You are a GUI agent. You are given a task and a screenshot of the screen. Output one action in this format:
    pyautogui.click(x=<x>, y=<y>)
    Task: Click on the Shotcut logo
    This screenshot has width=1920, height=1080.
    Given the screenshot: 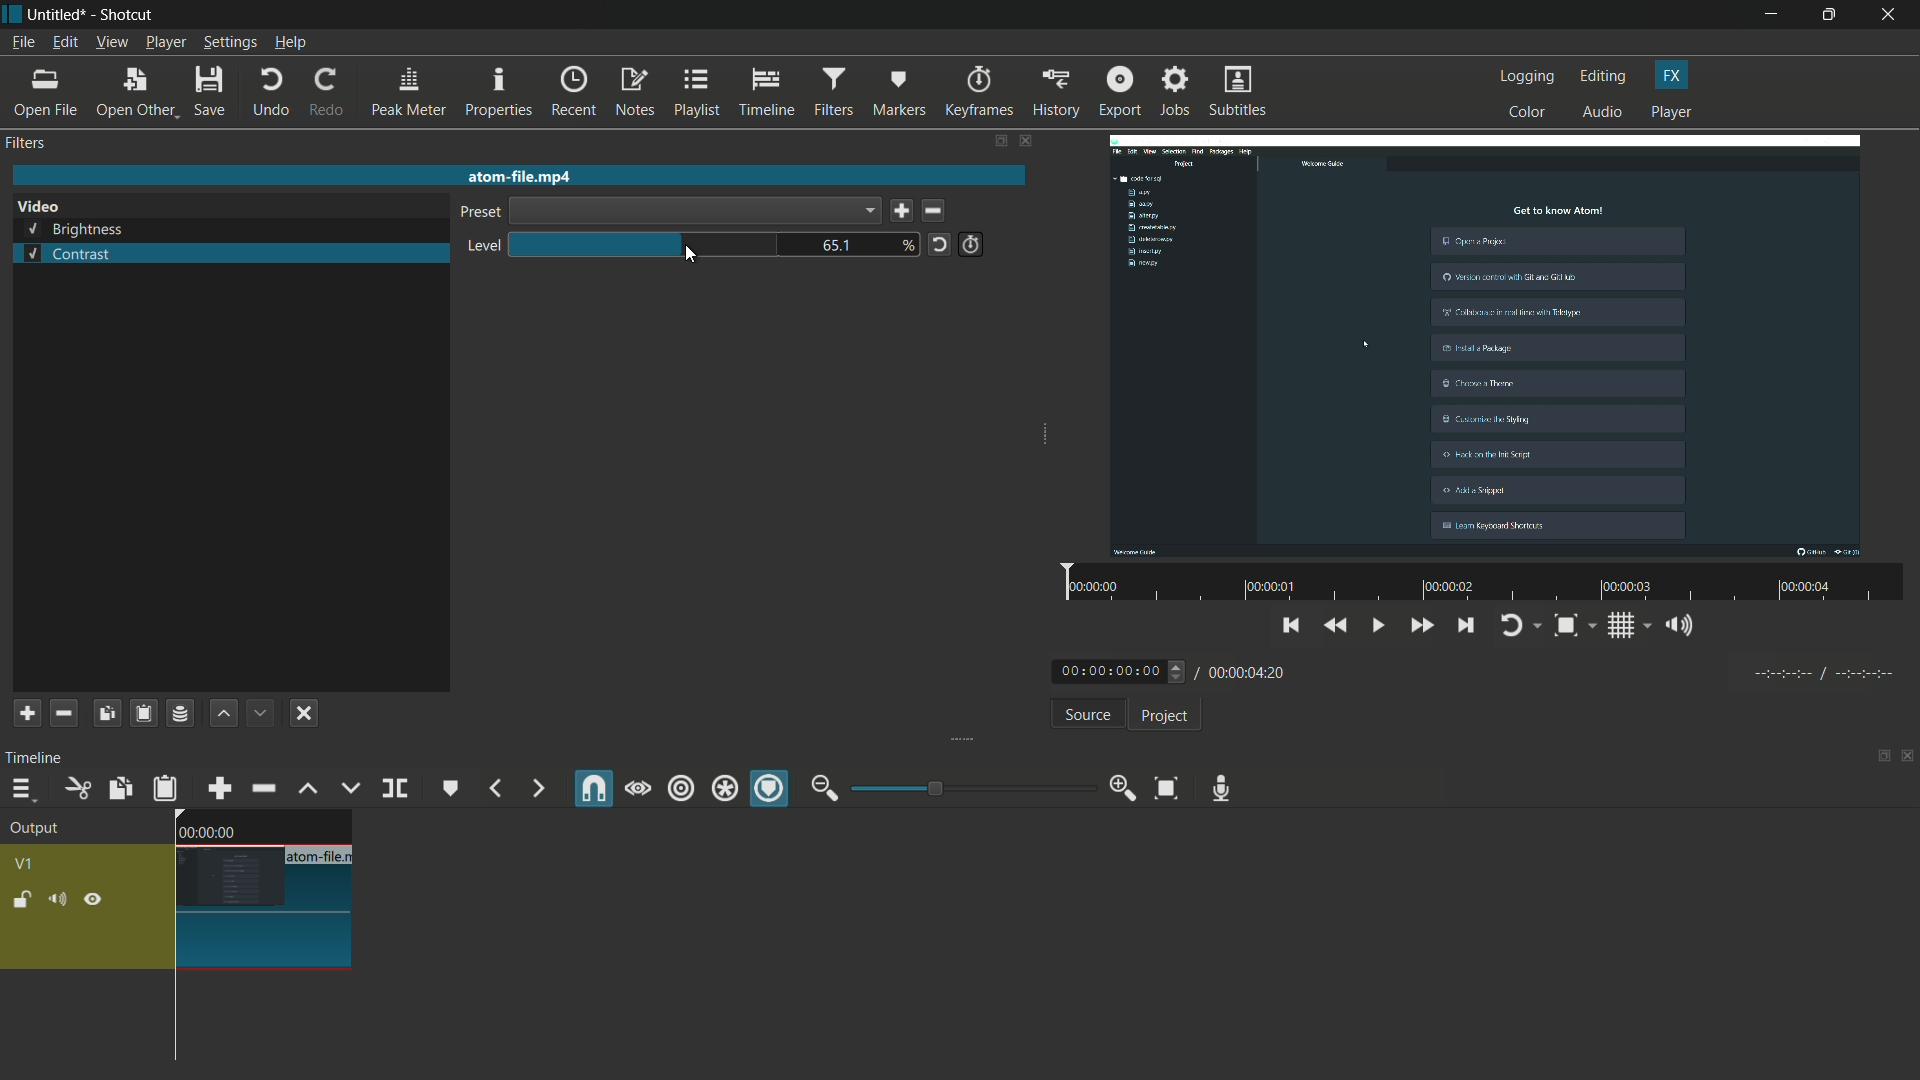 What is the action you would take?
    pyautogui.click(x=12, y=14)
    